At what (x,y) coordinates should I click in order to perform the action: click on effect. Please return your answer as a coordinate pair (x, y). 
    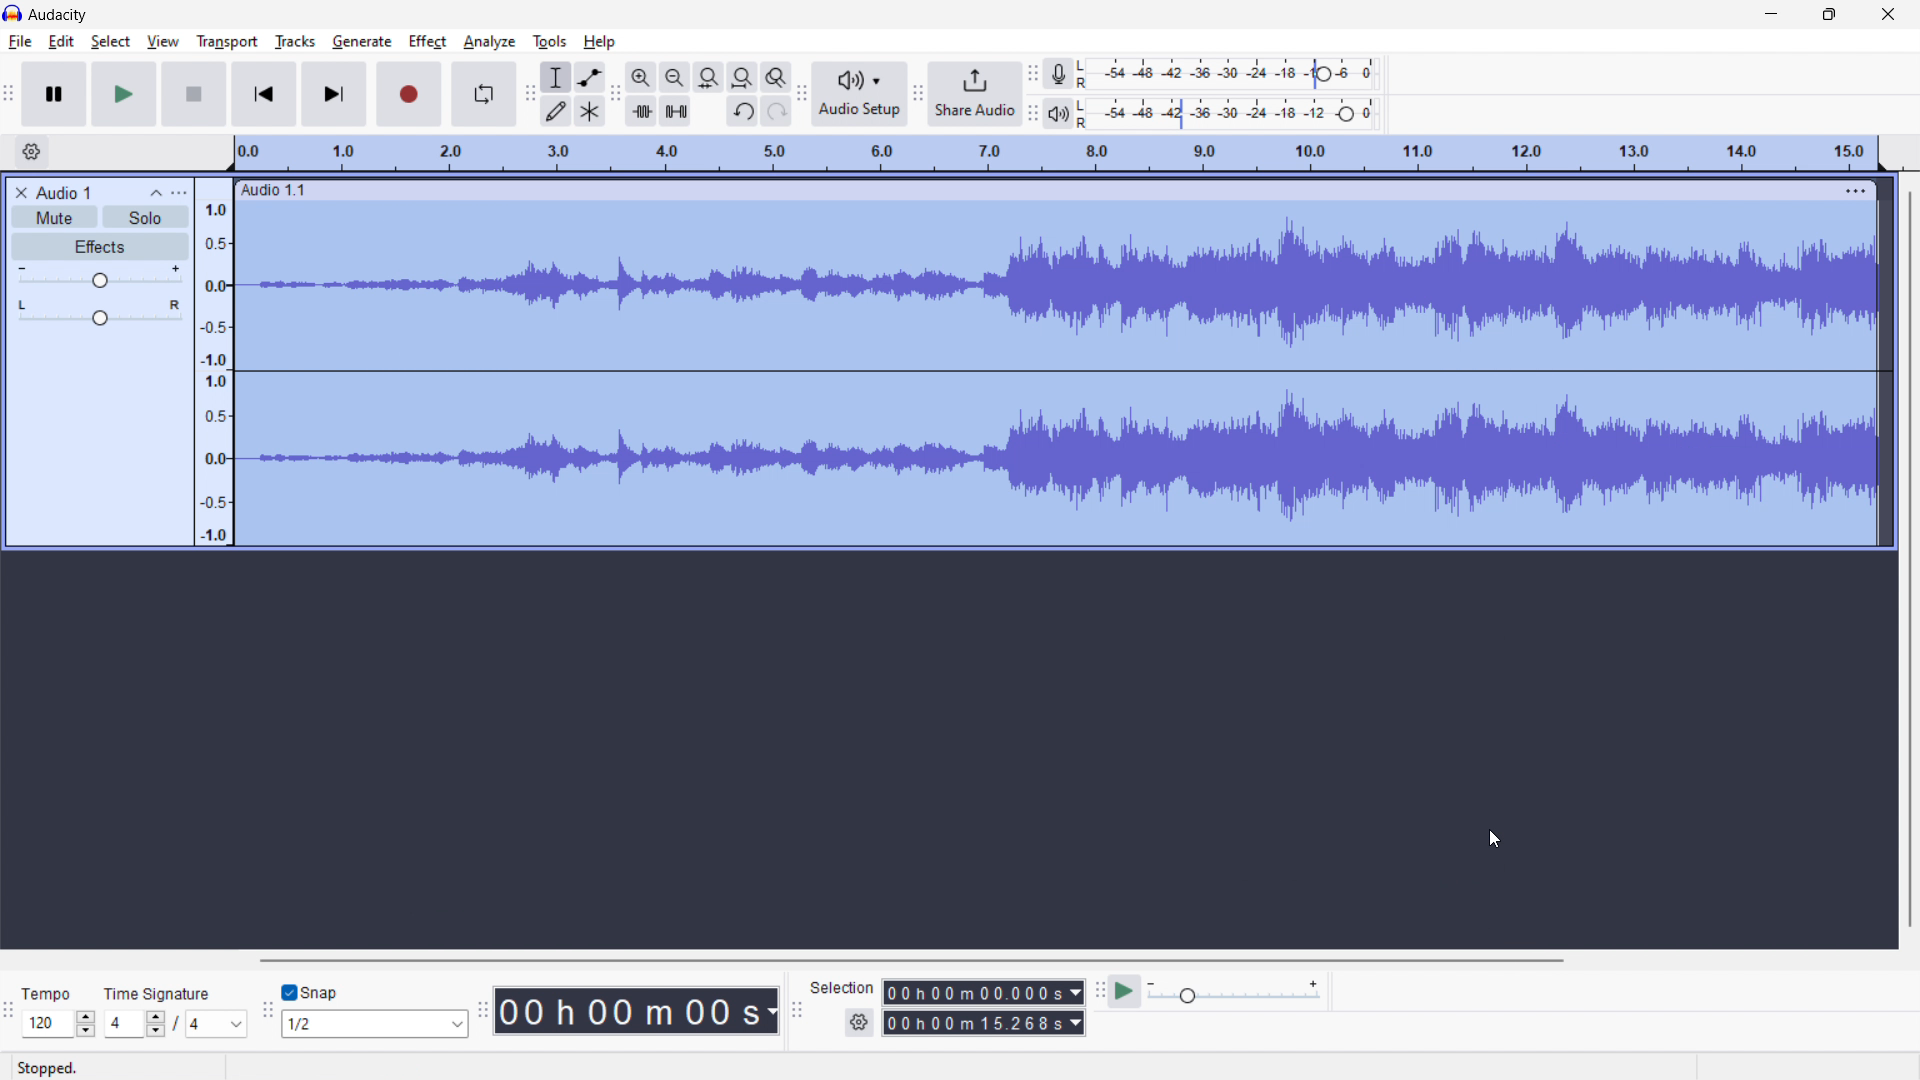
    Looking at the image, I should click on (427, 42).